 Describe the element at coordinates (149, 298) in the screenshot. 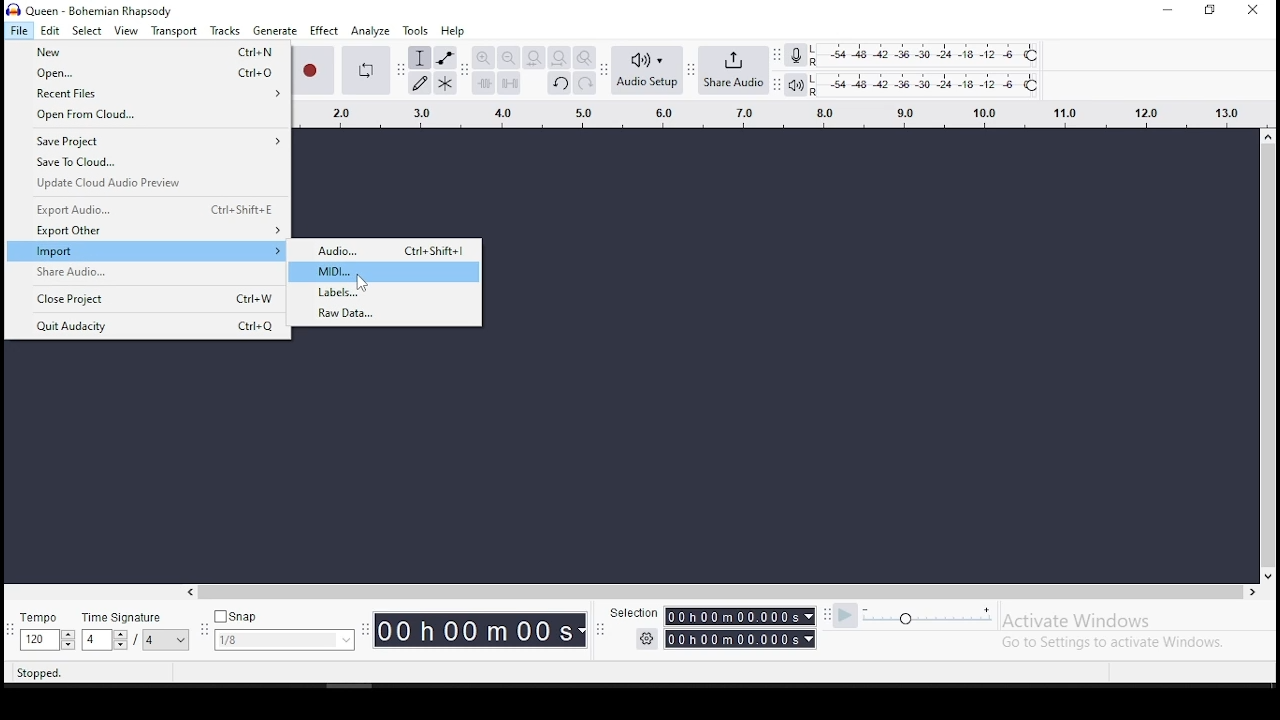

I see `close project` at that location.